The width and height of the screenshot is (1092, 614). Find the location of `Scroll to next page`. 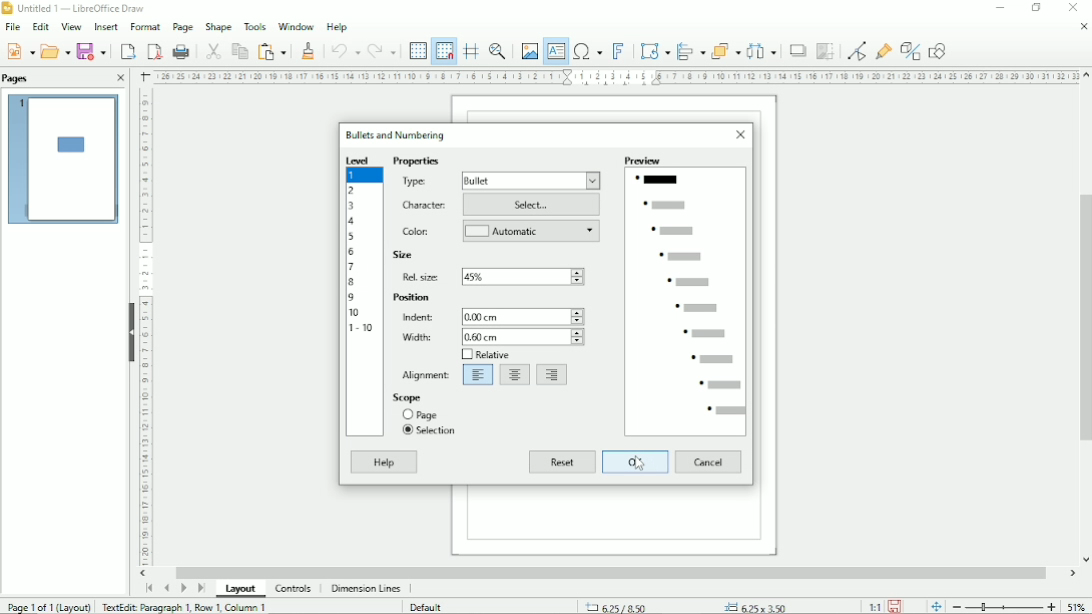

Scroll to next page is located at coordinates (183, 588).